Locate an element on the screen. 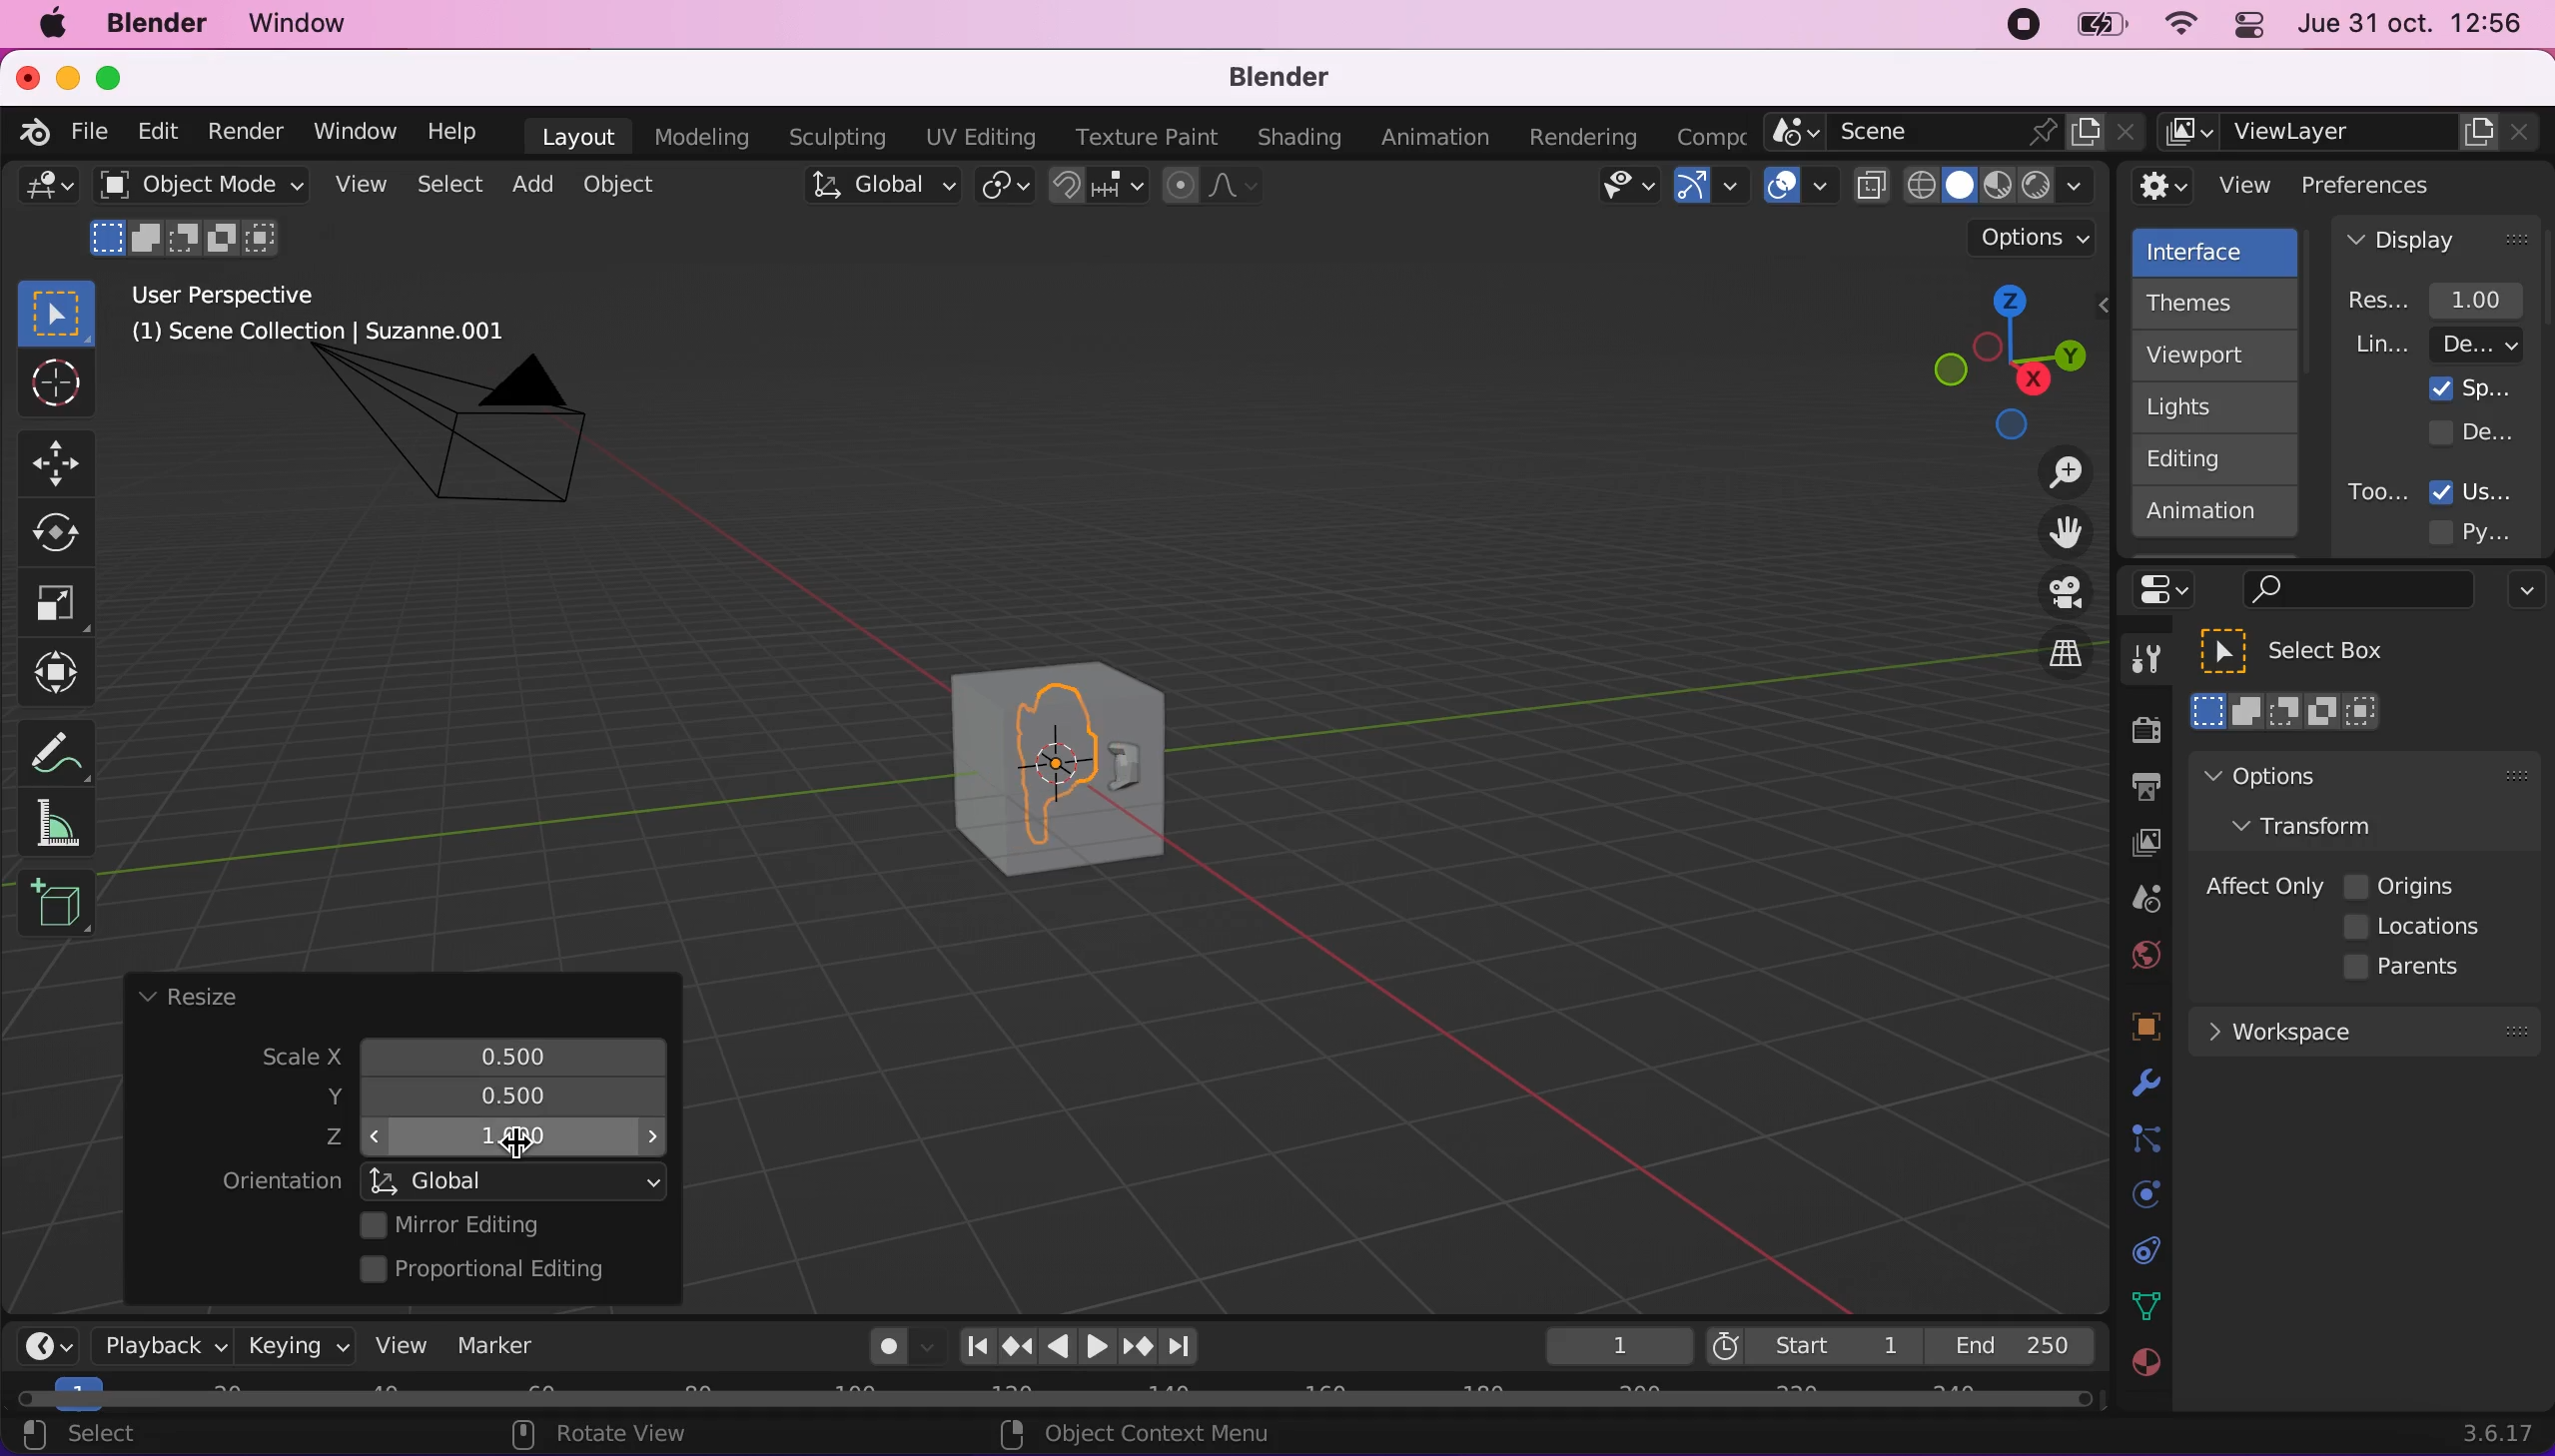  editing is located at coordinates (2205, 458).